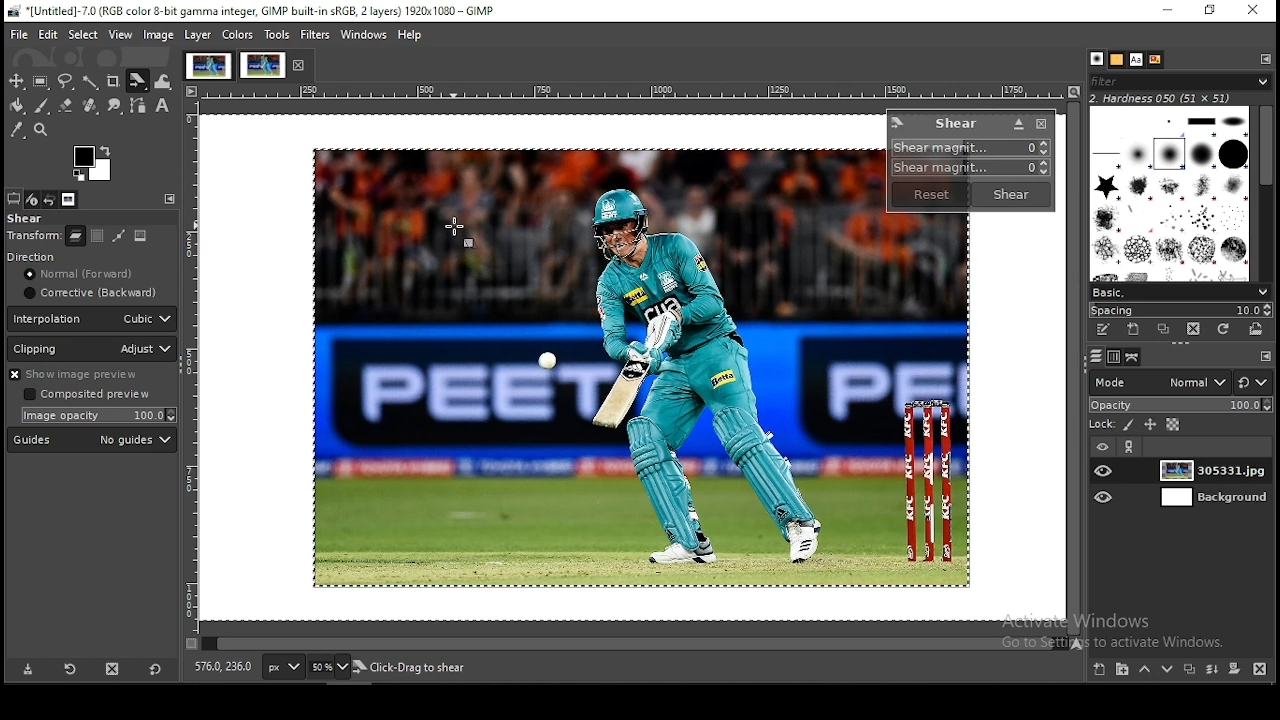 The image size is (1280, 720). What do you see at coordinates (301, 66) in the screenshot?
I see `close` at bounding box center [301, 66].